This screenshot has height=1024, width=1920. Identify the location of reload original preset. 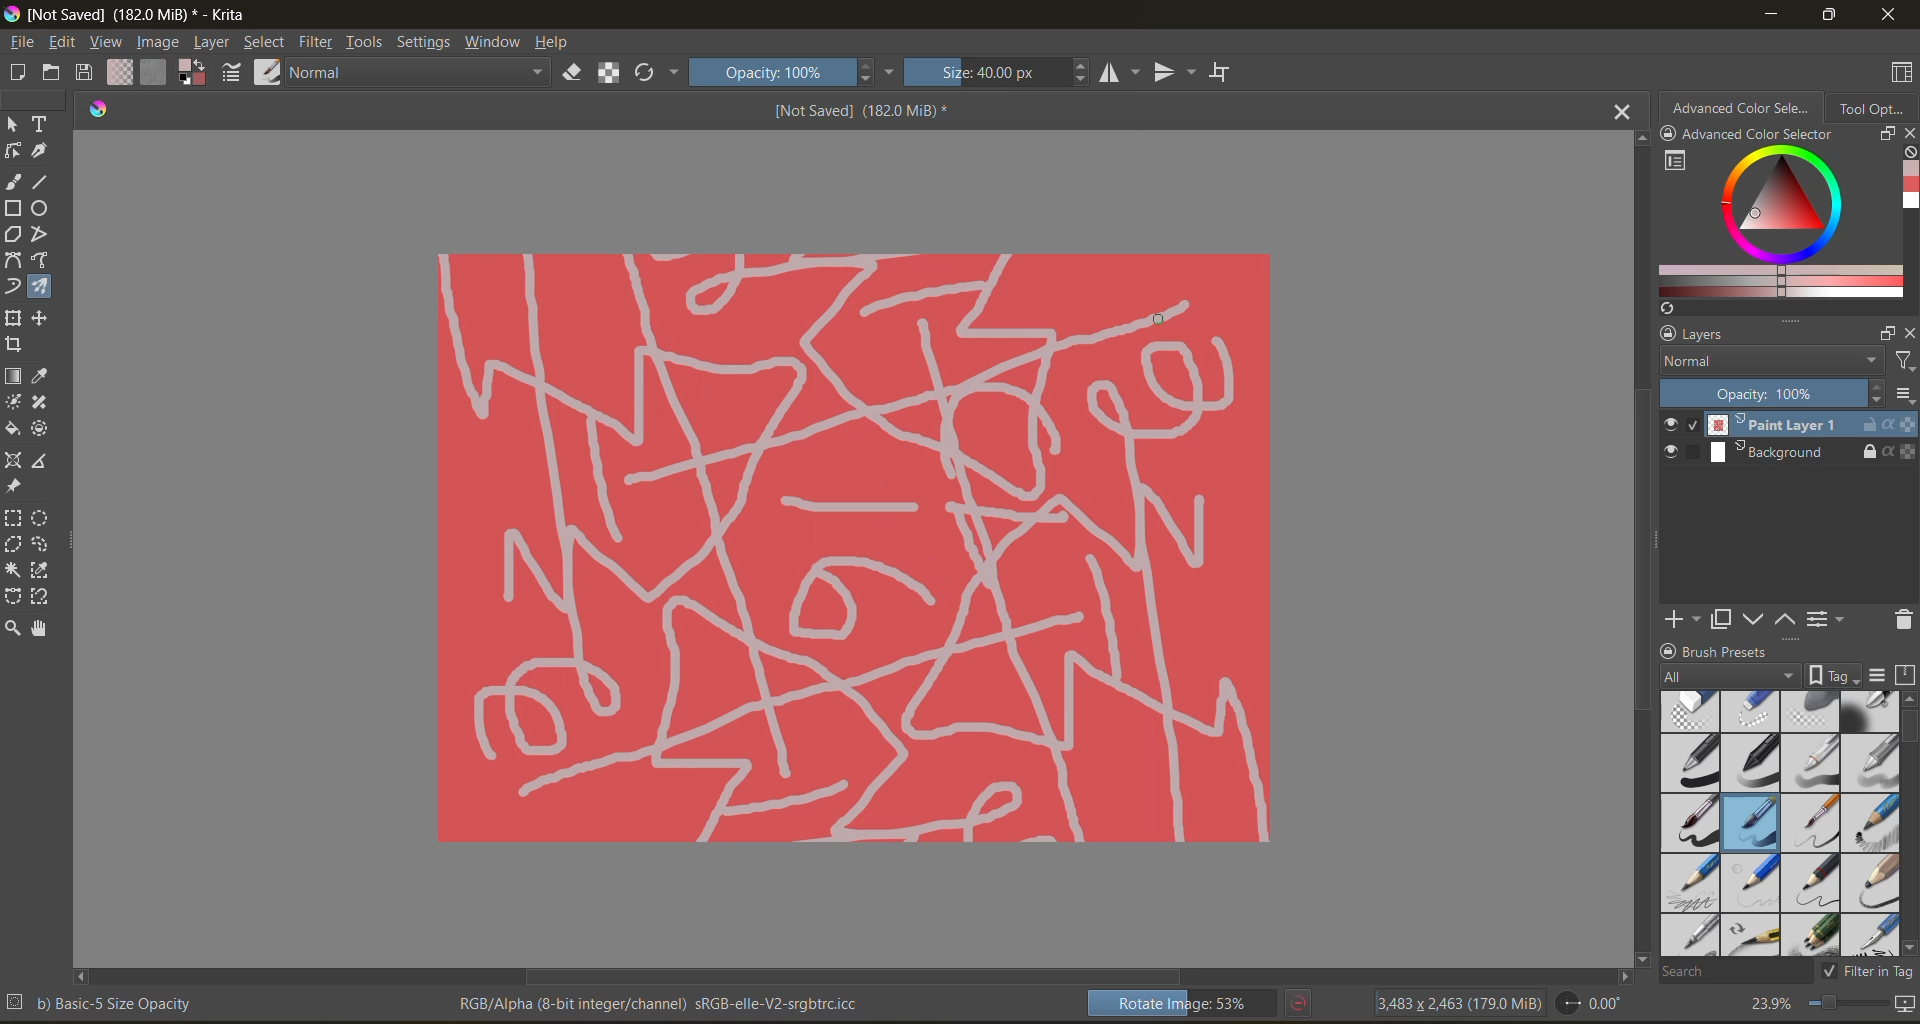
(649, 69).